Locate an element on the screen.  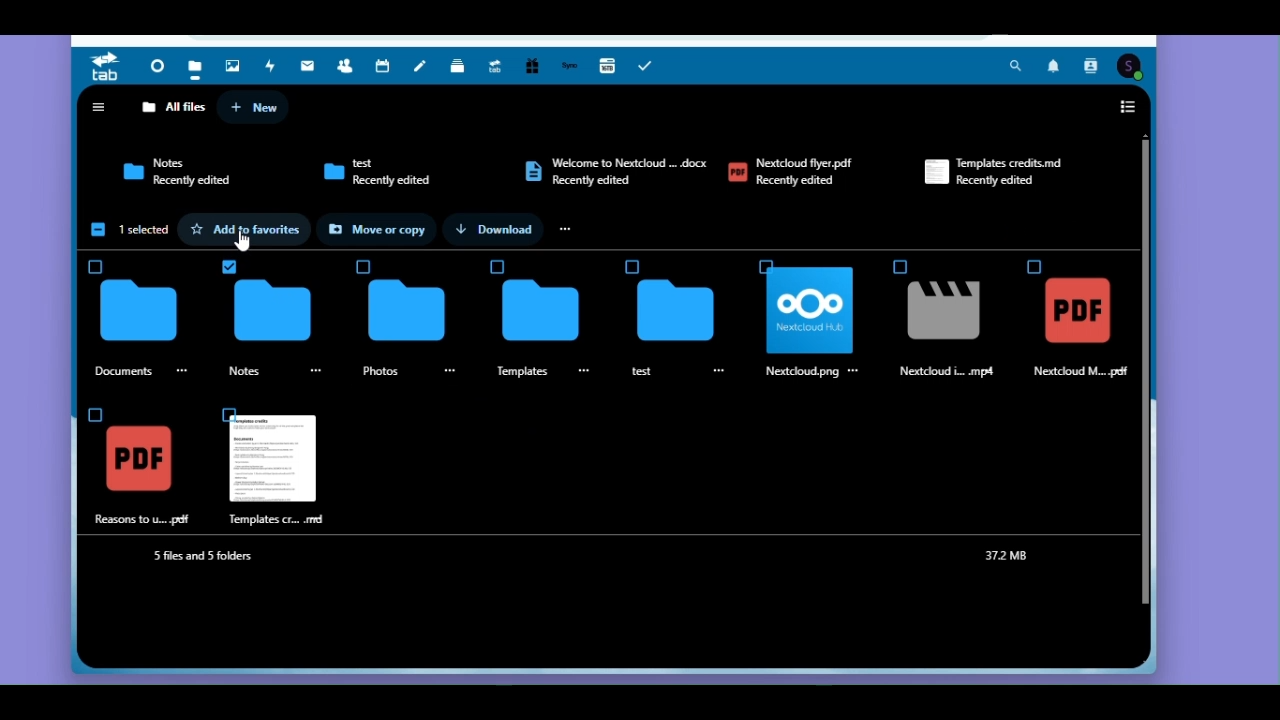
Calendar is located at coordinates (381, 66).